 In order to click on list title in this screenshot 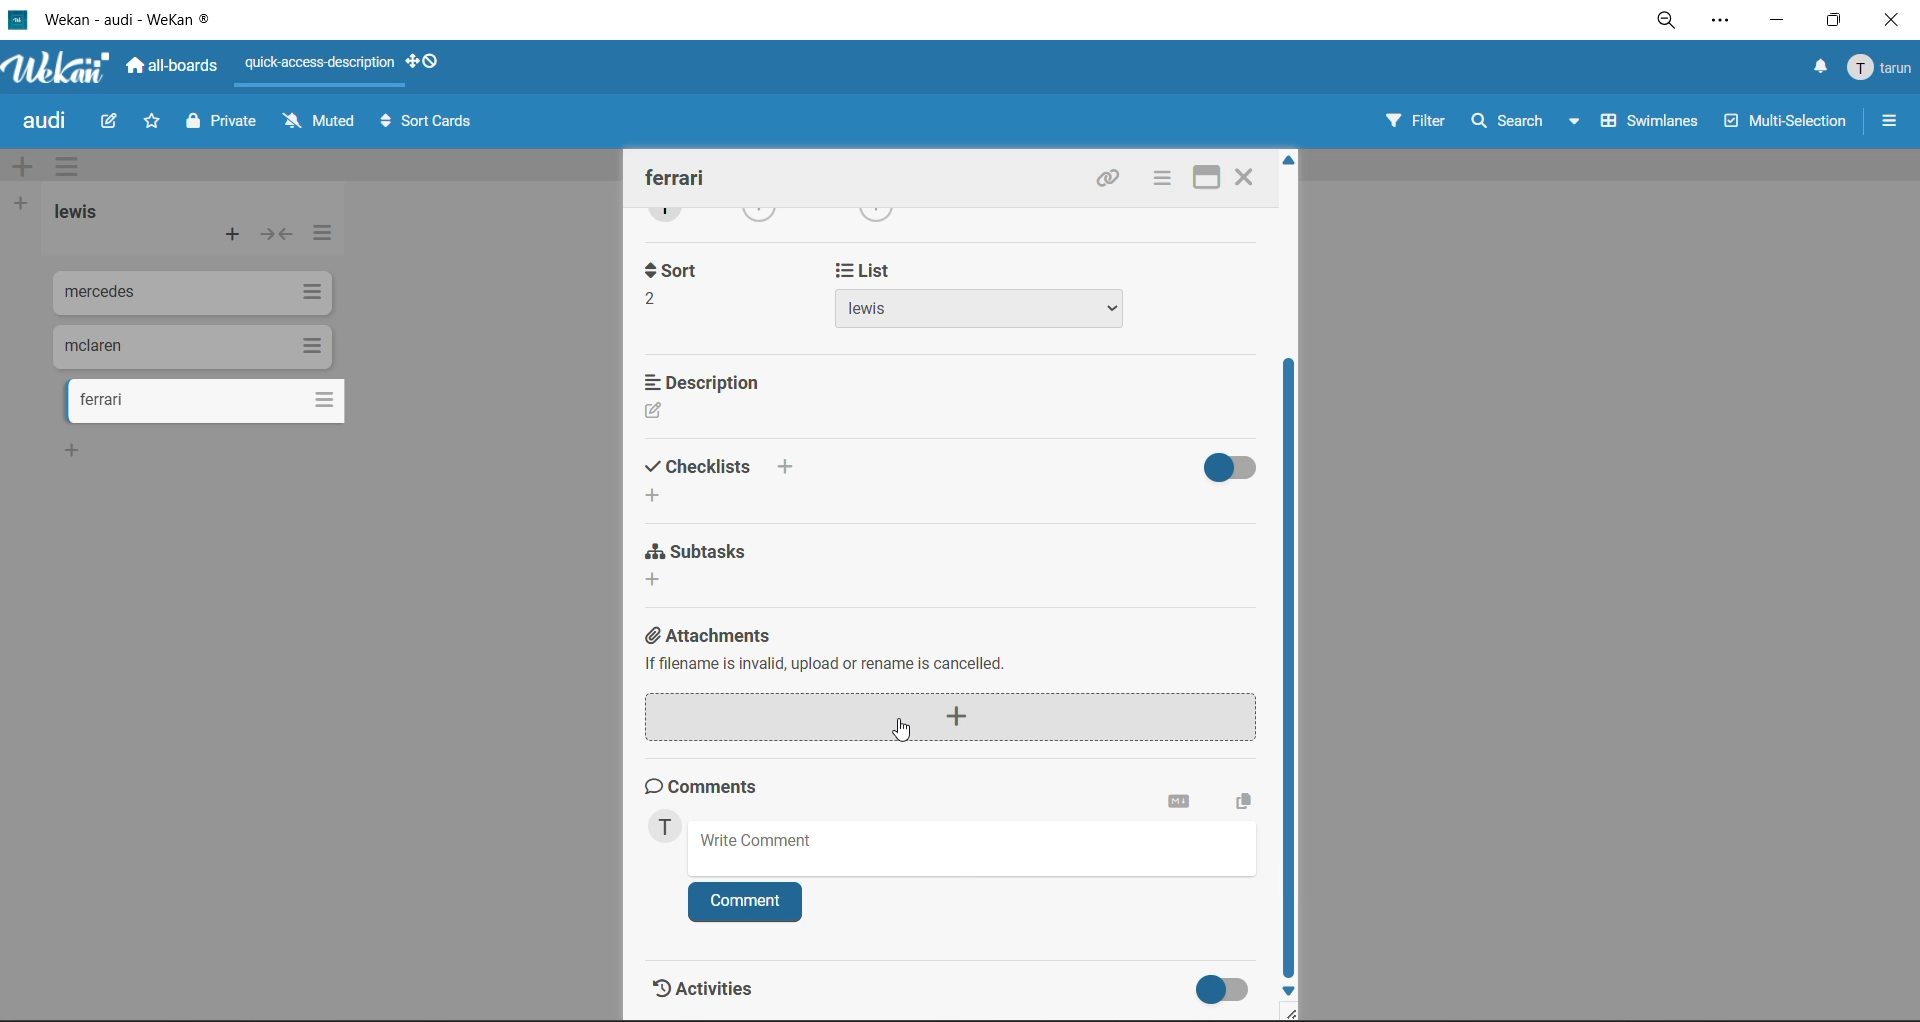, I will do `click(76, 212)`.